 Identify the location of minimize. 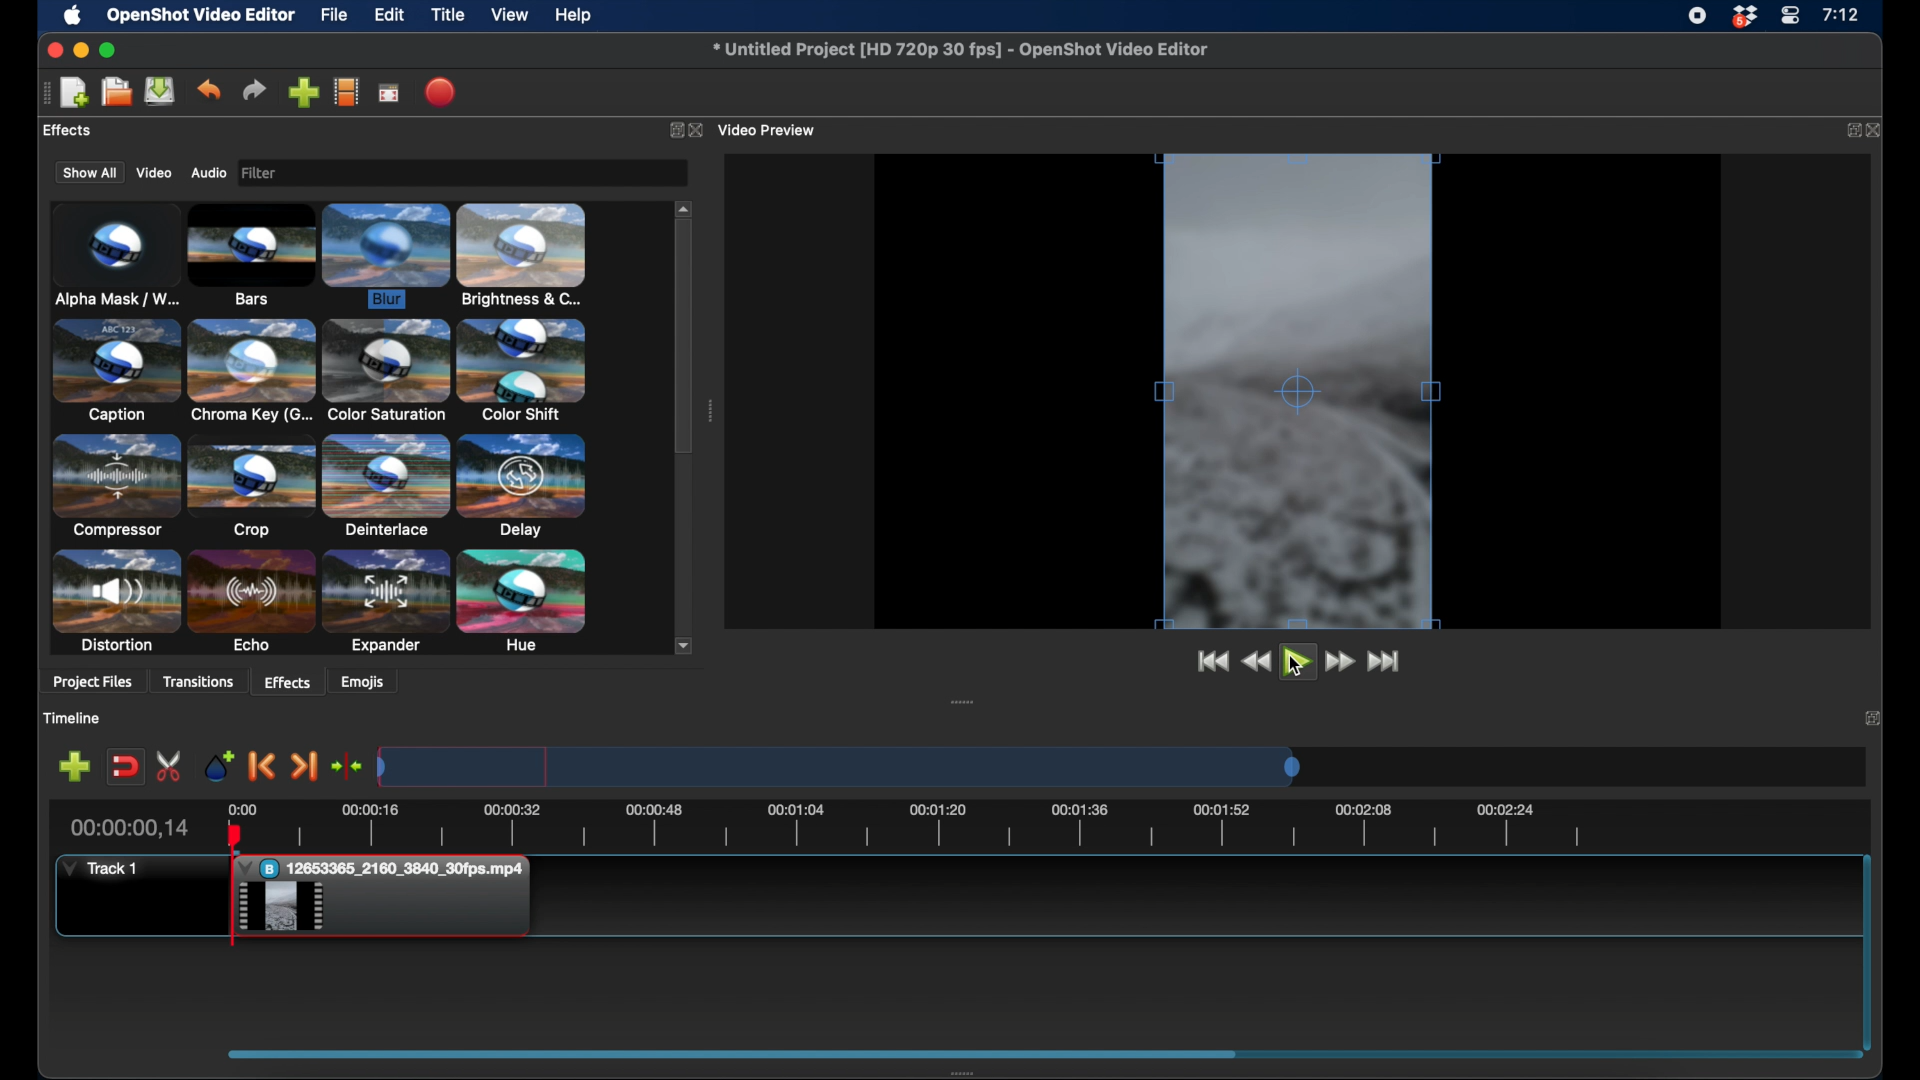
(80, 51).